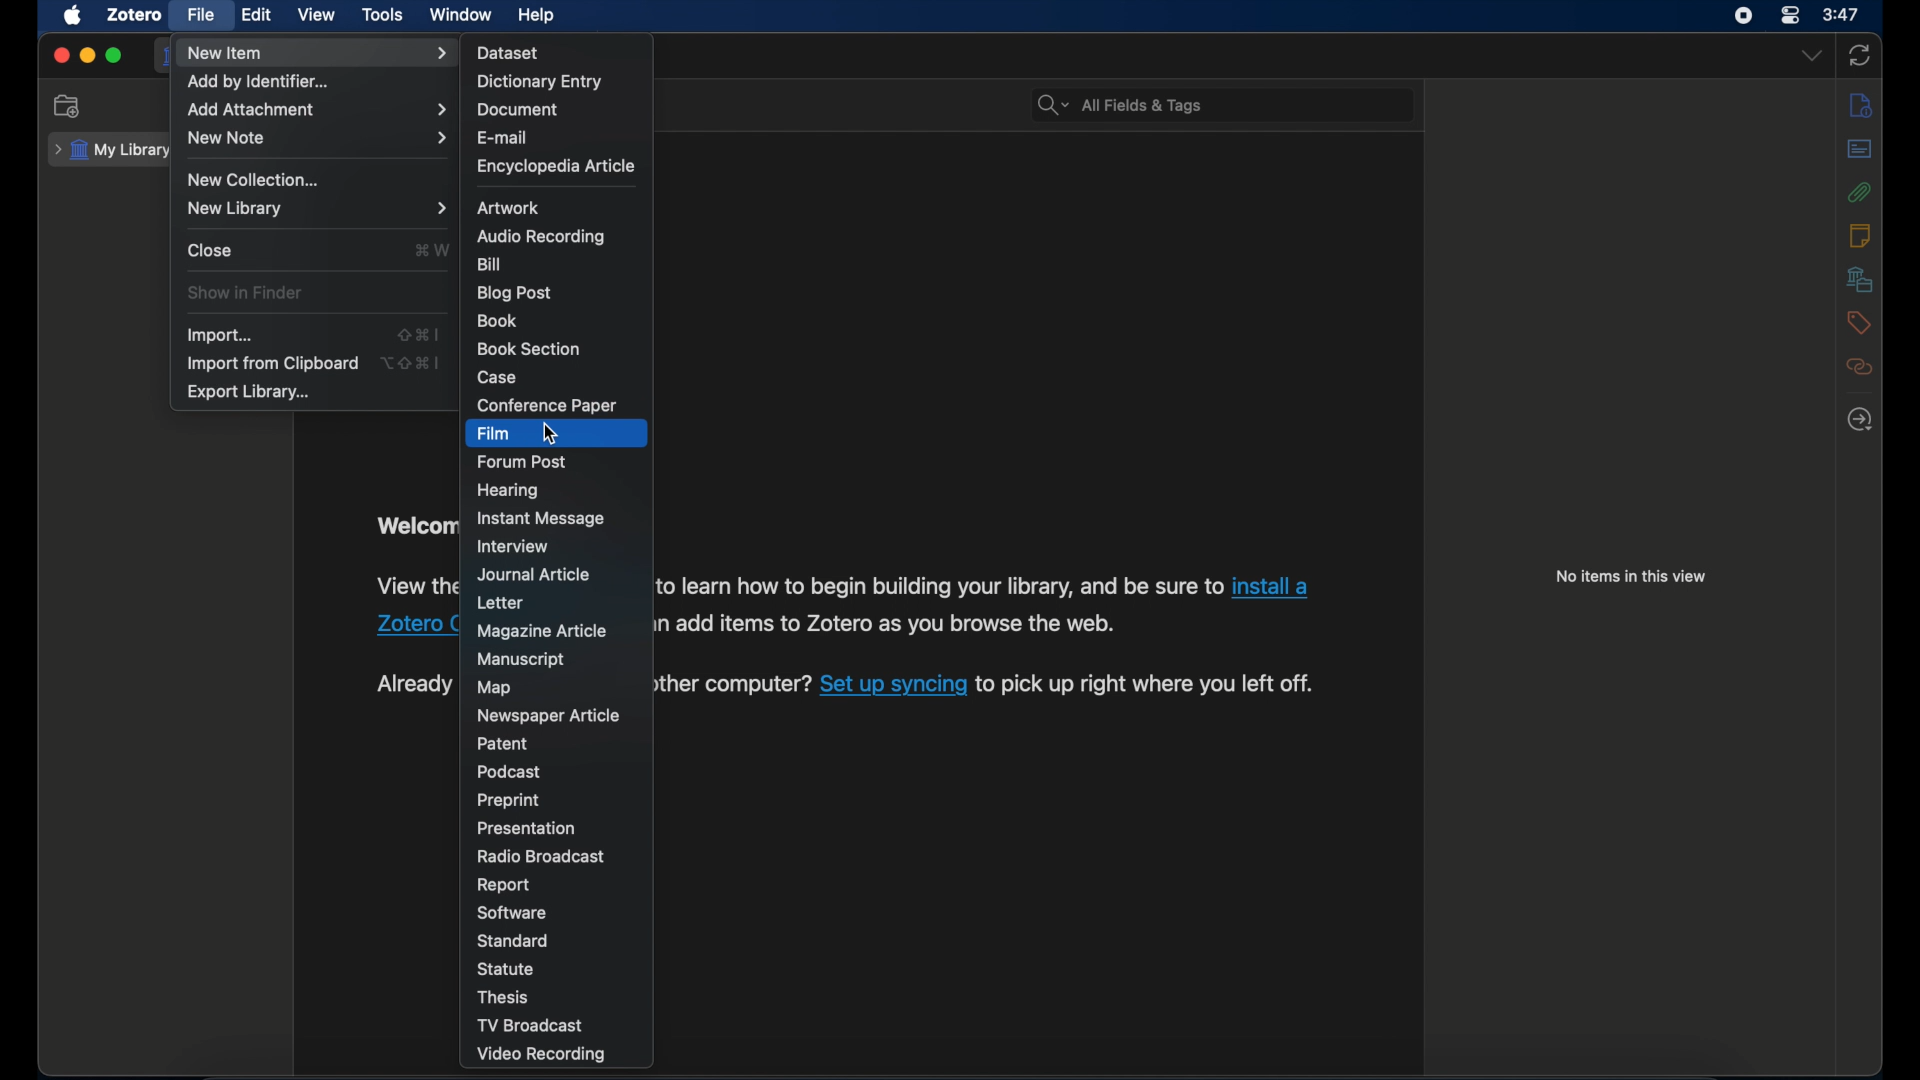  I want to click on dropdown, so click(1810, 57).